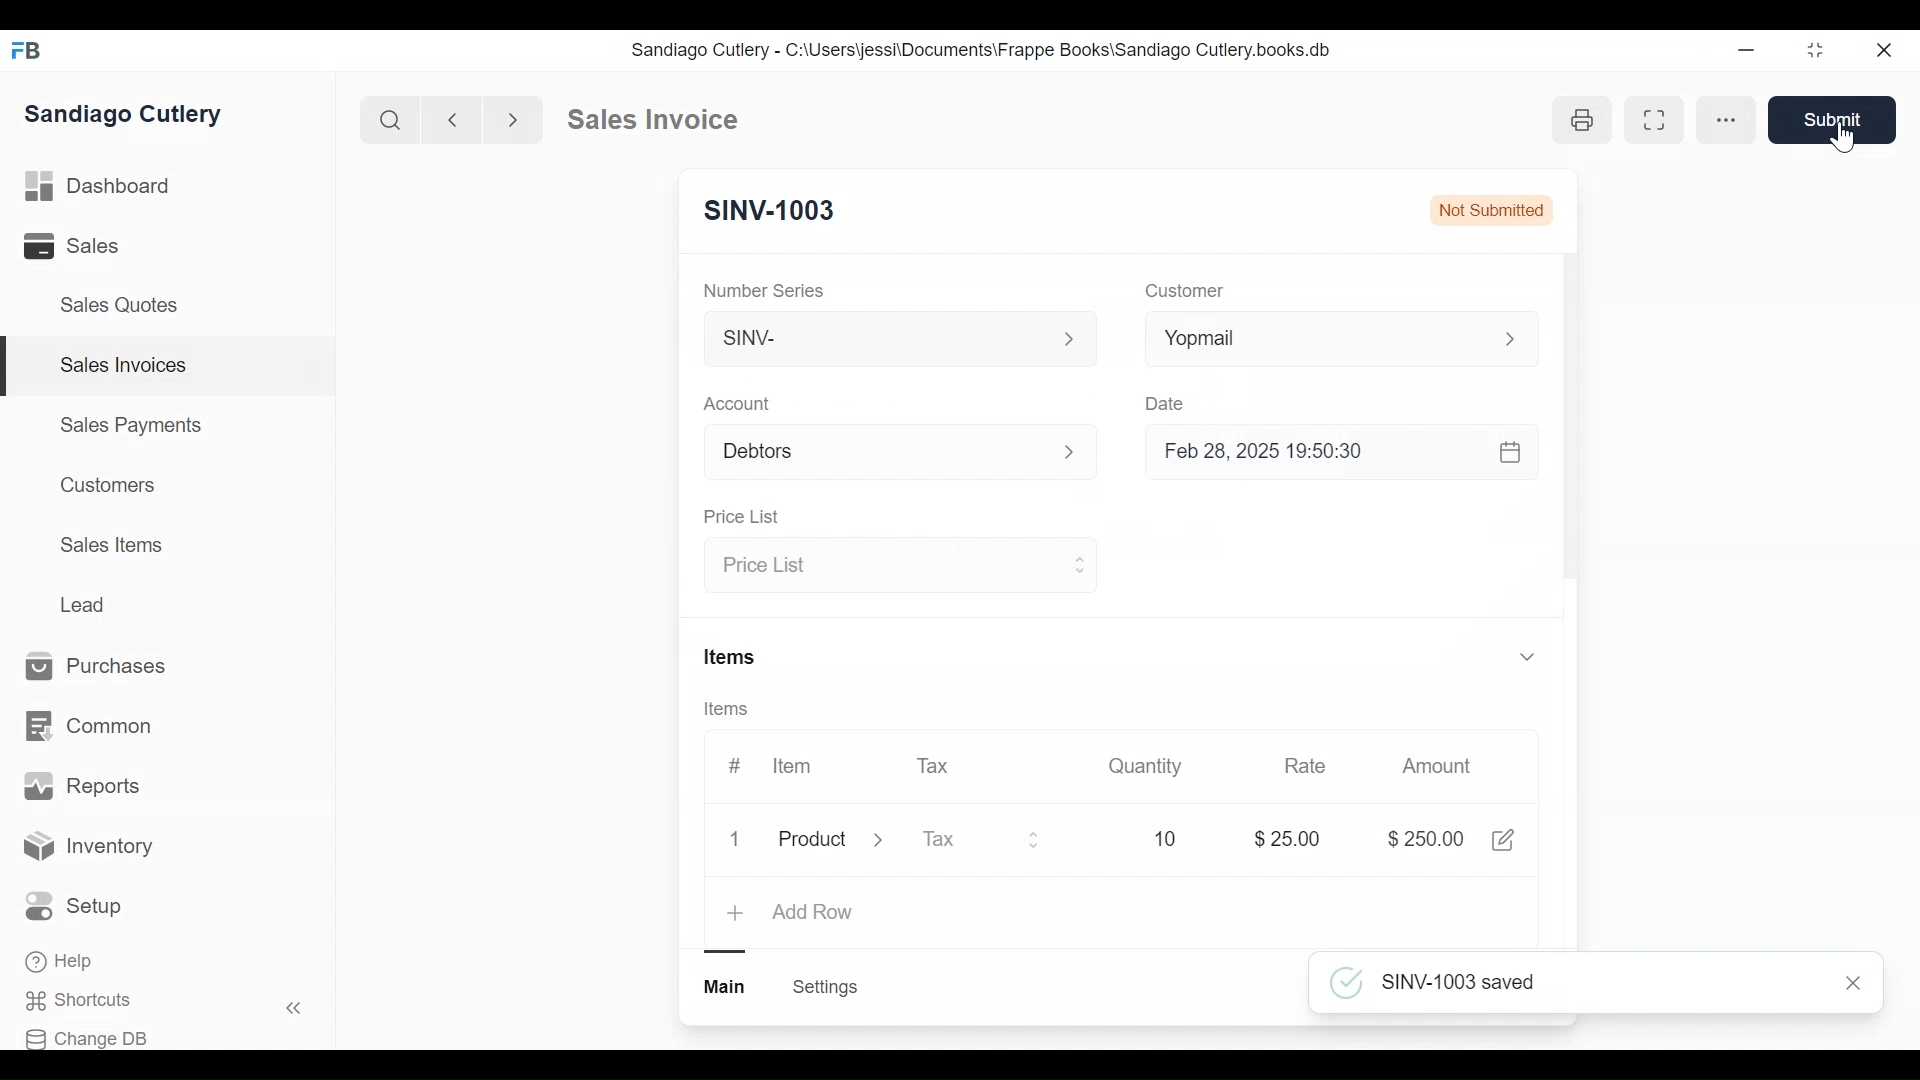 This screenshot has height=1080, width=1920. What do you see at coordinates (129, 425) in the screenshot?
I see `Sales Payments` at bounding box center [129, 425].